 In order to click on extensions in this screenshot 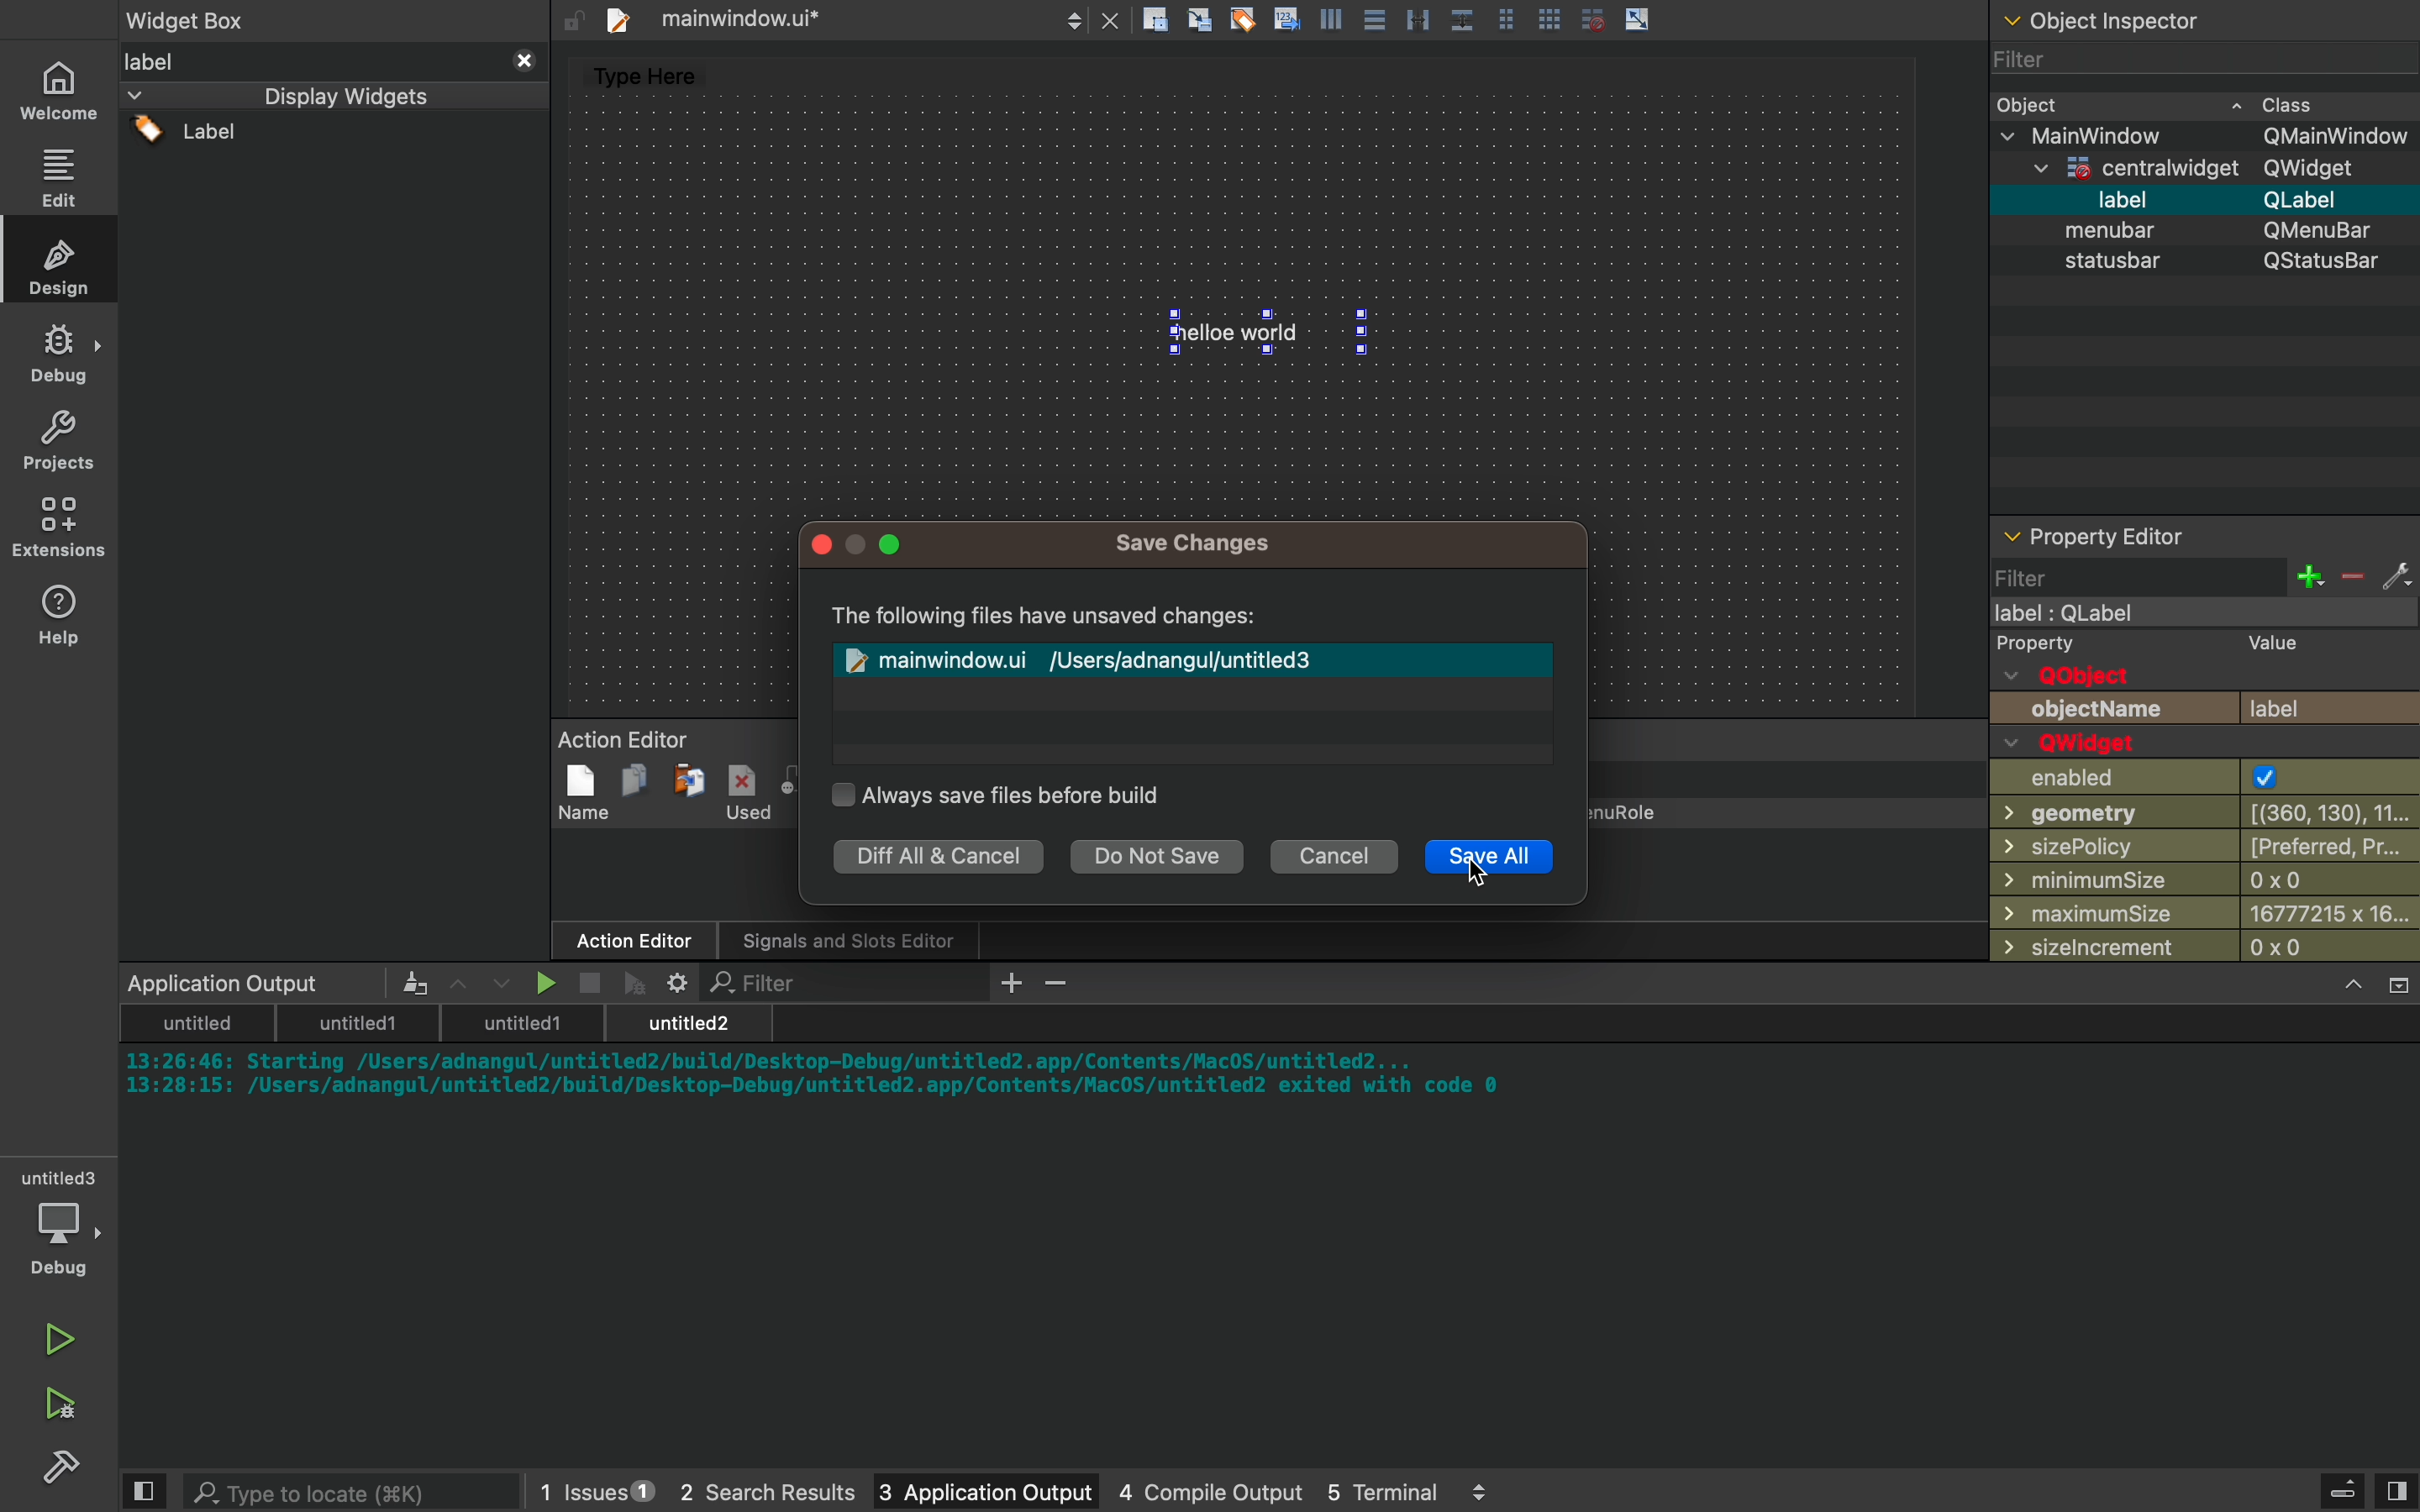, I will do `click(63, 527)`.